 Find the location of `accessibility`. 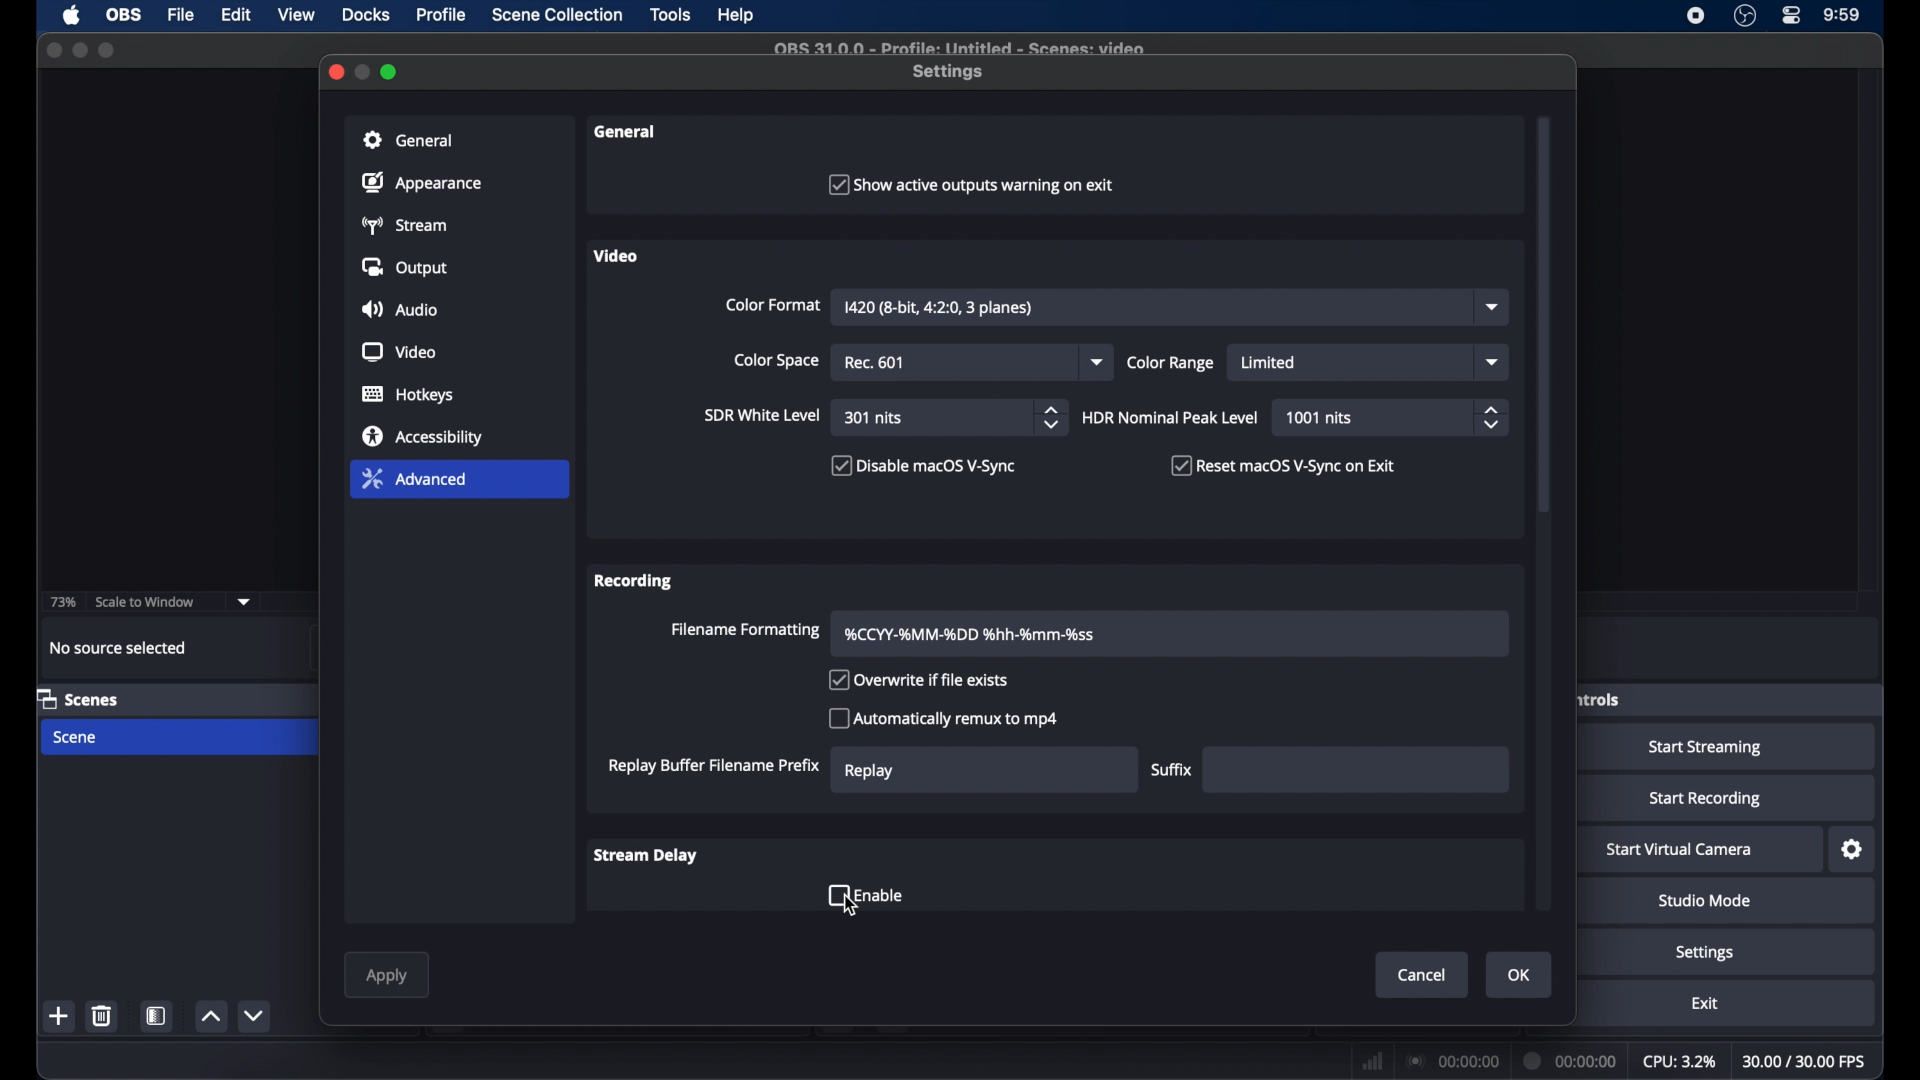

accessibility is located at coordinates (421, 437).